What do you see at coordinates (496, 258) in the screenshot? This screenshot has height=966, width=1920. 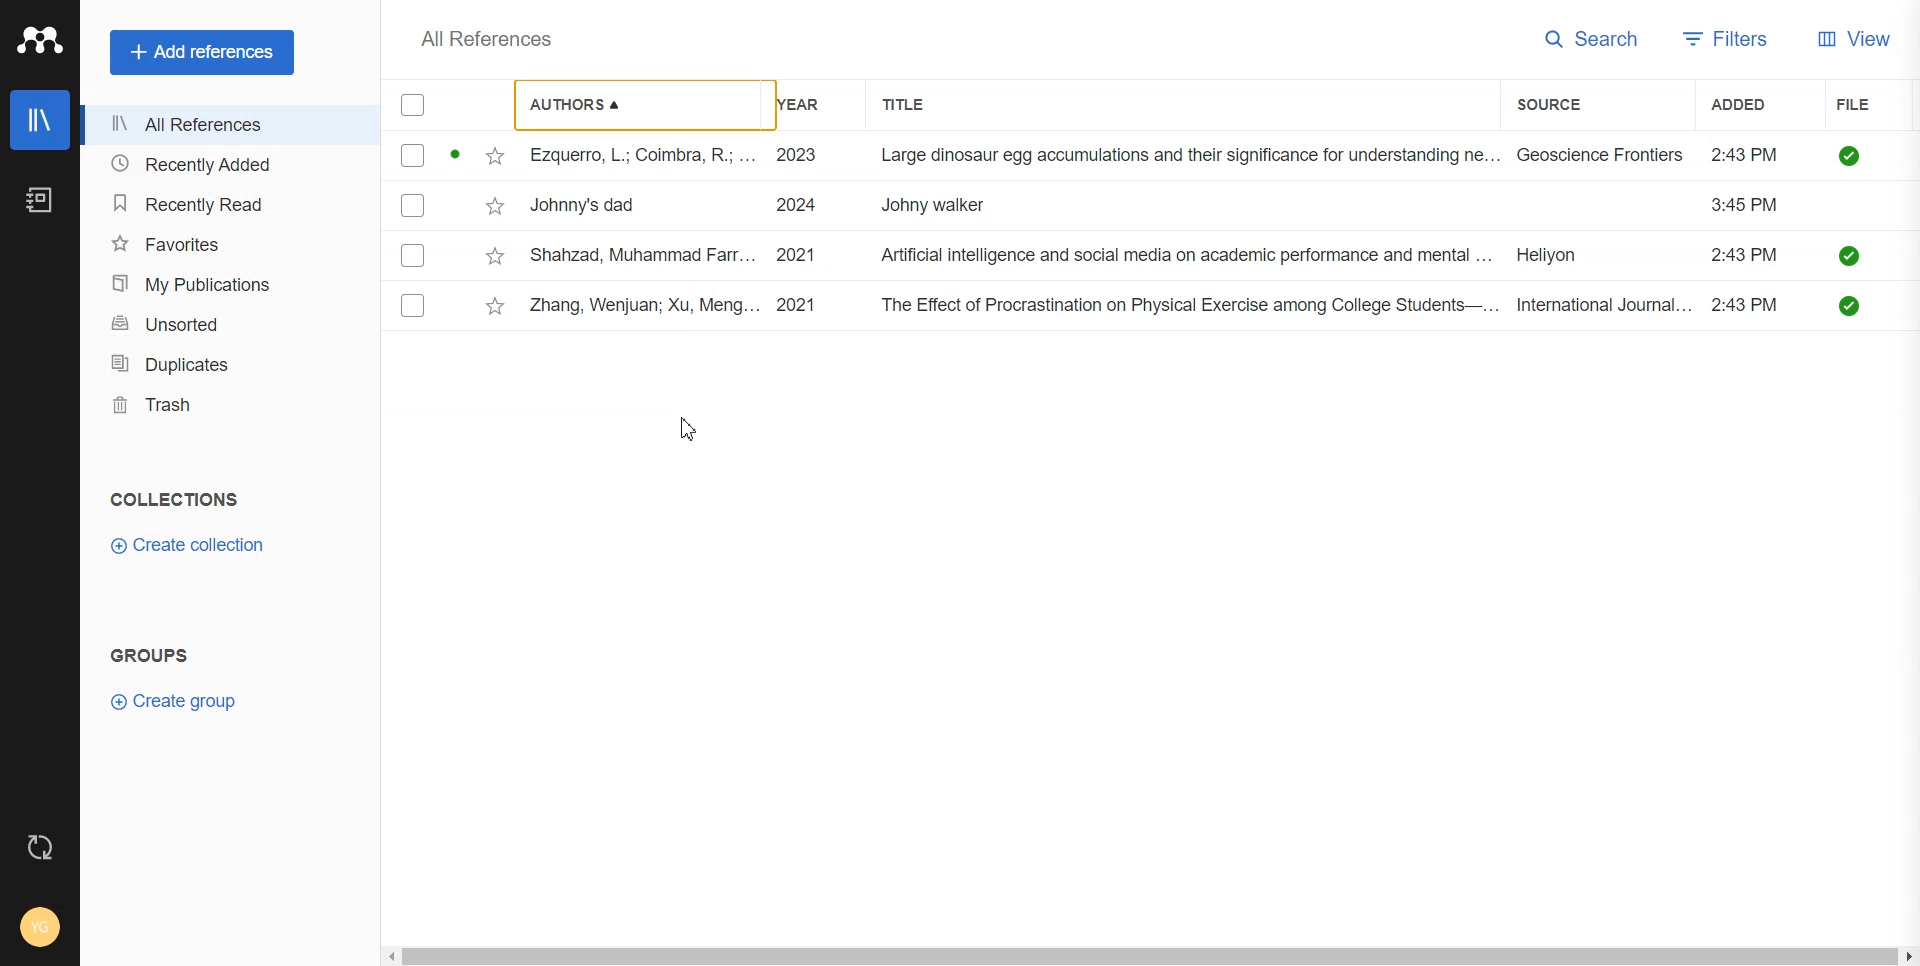 I see `Toggle favorites` at bounding box center [496, 258].